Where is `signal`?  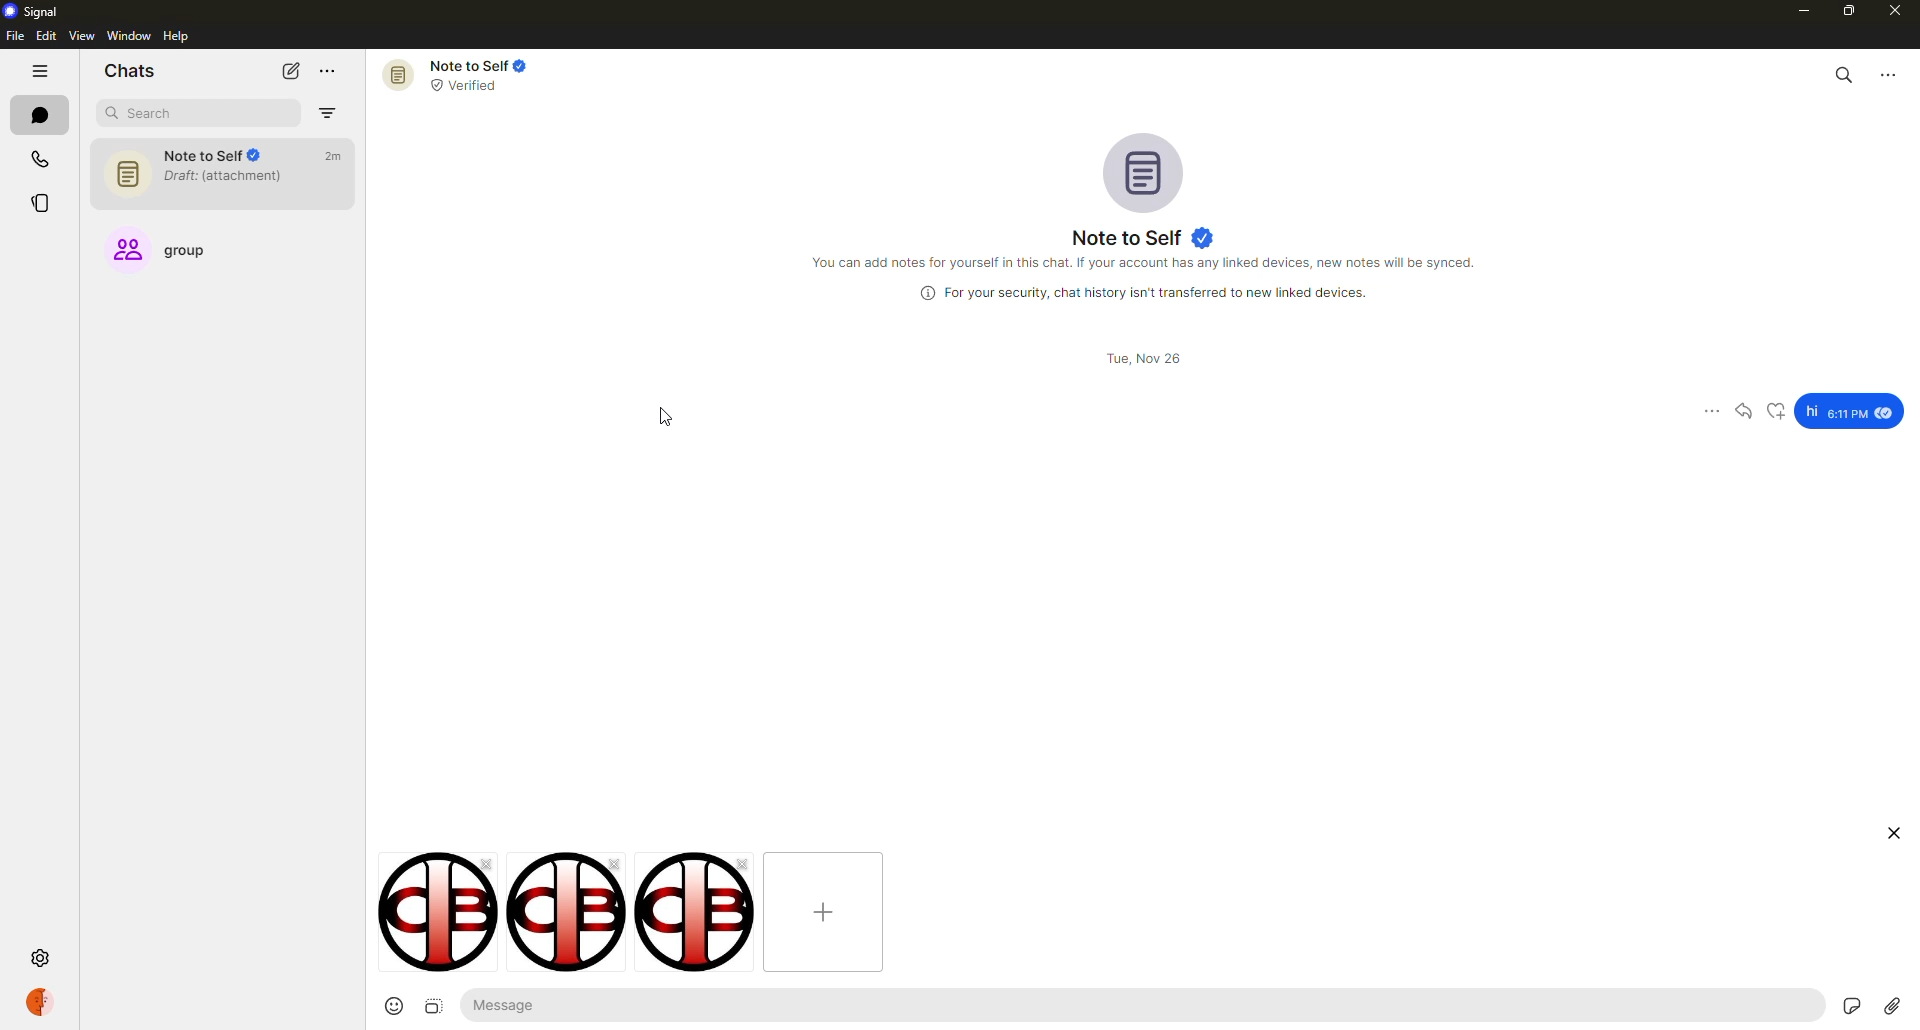 signal is located at coordinates (39, 13).